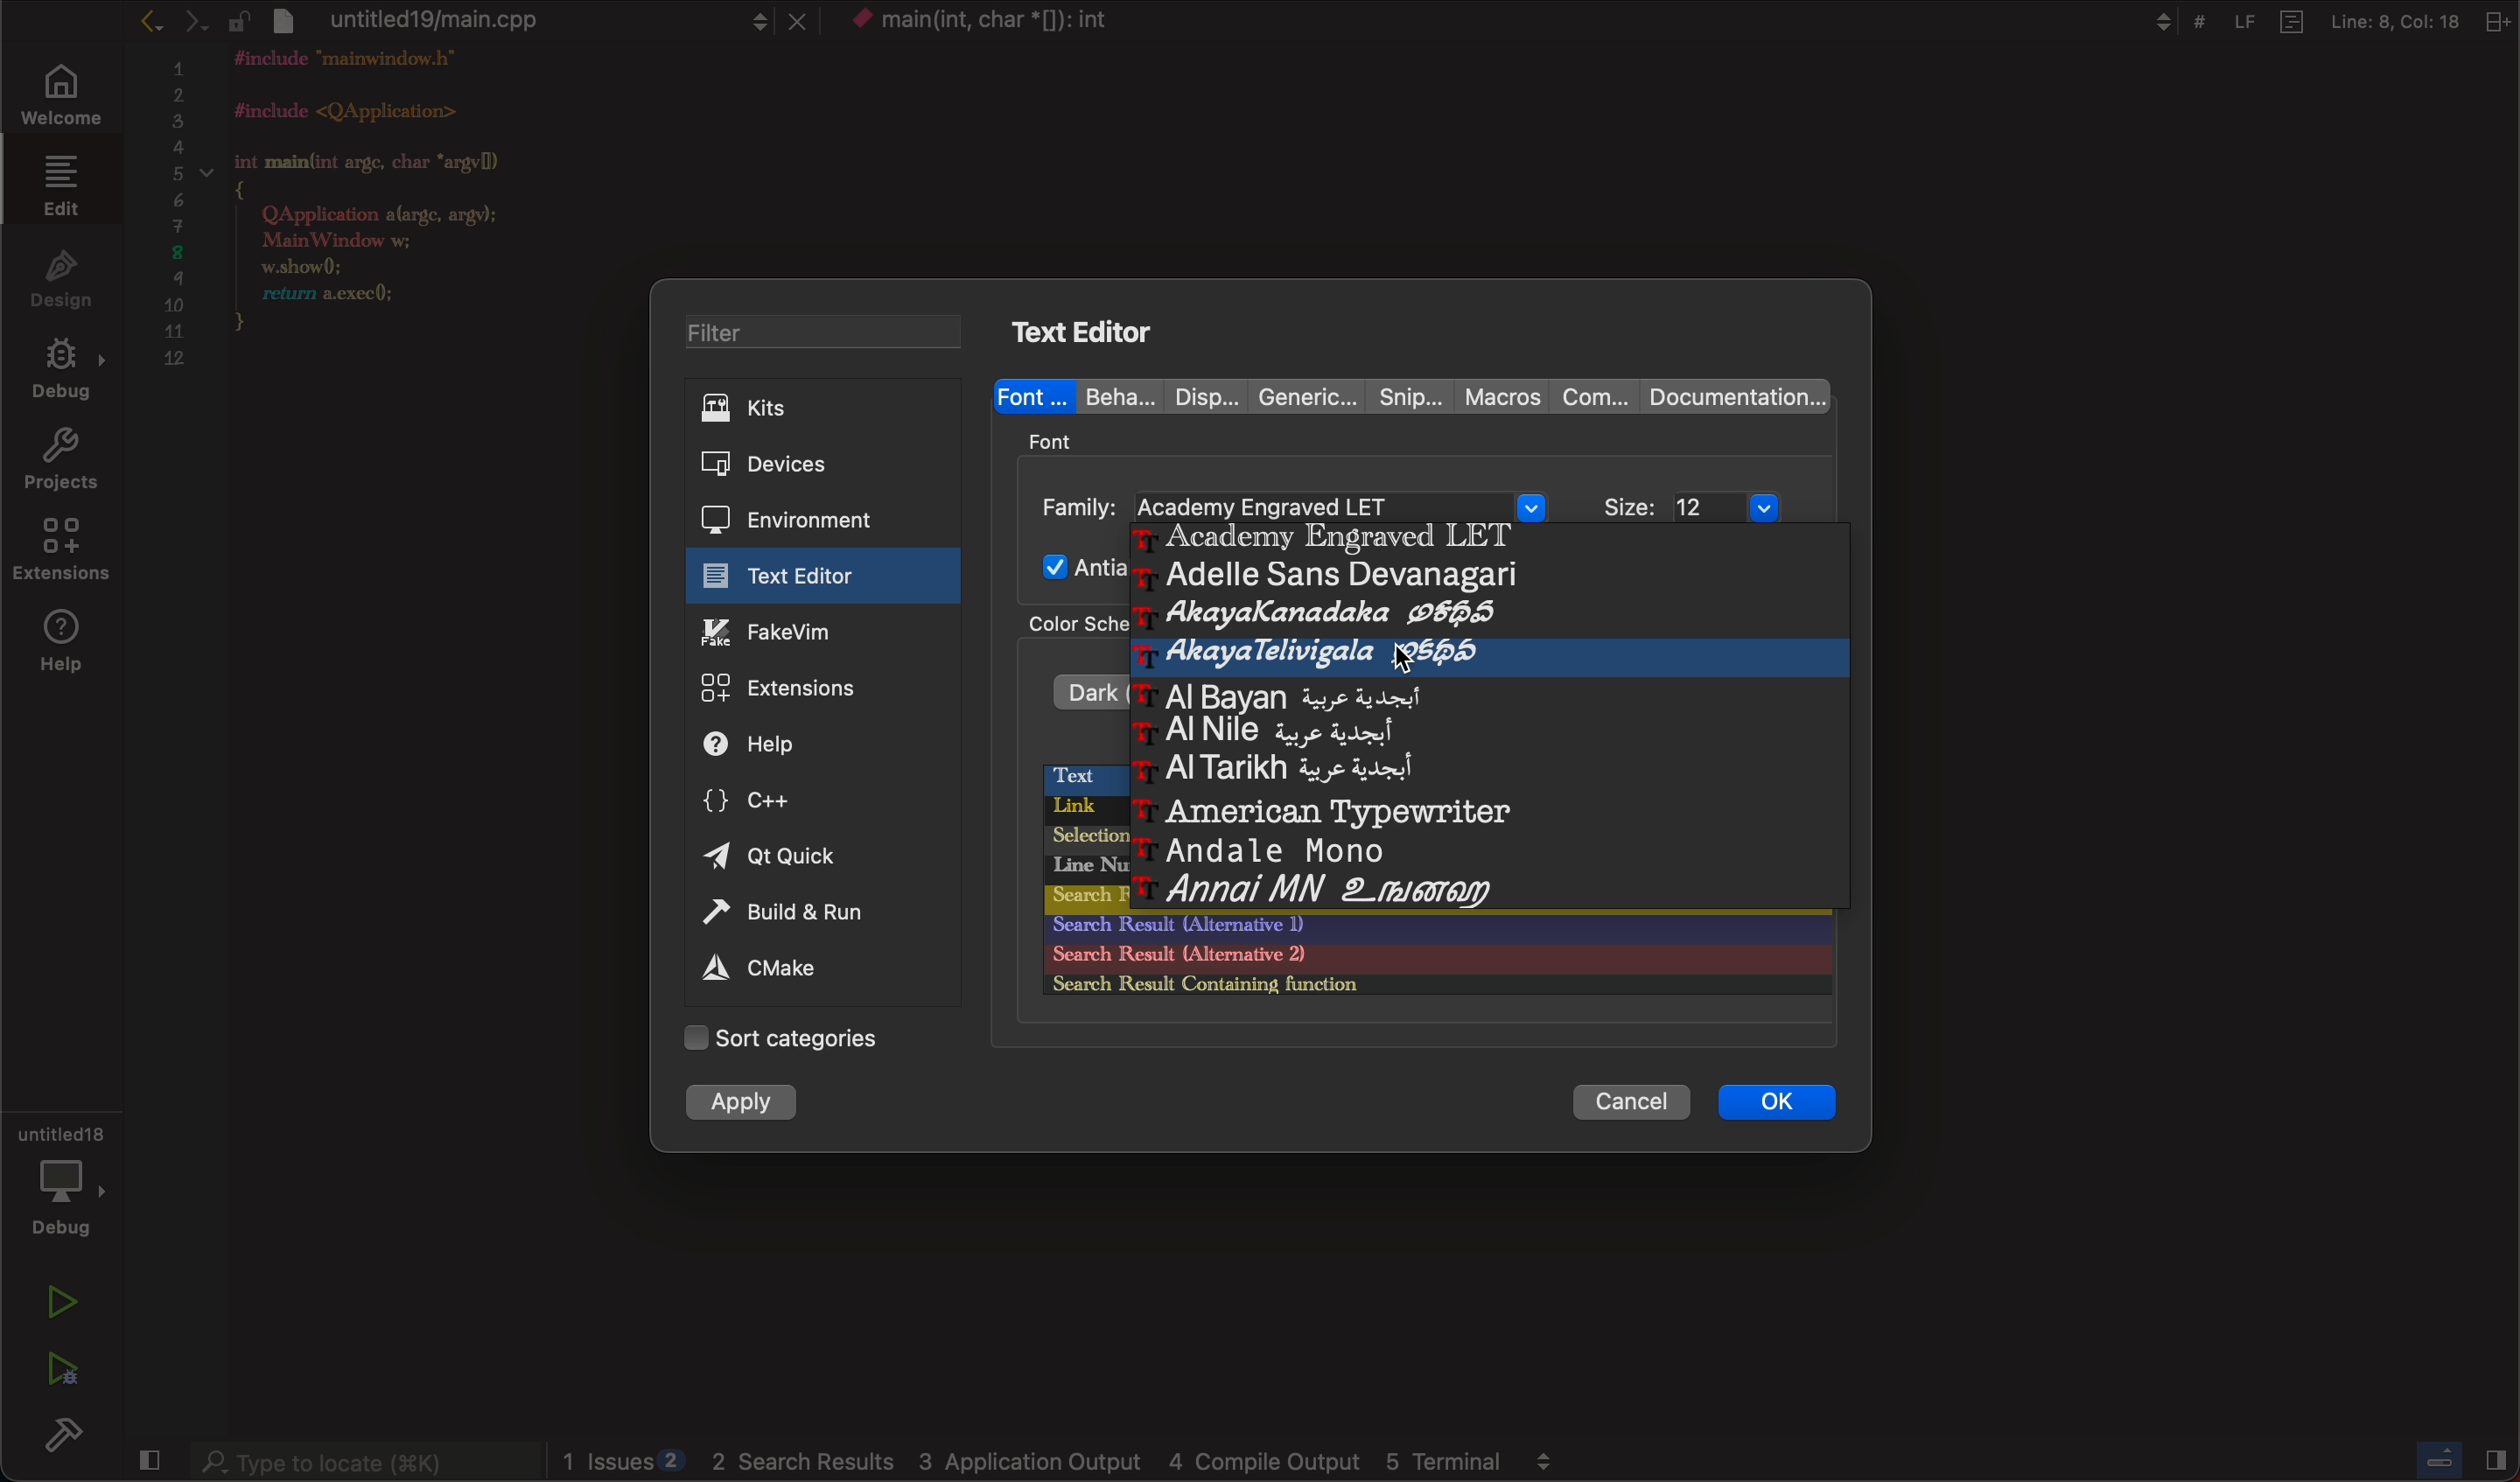  I want to click on close sidebar, so click(150, 1460).